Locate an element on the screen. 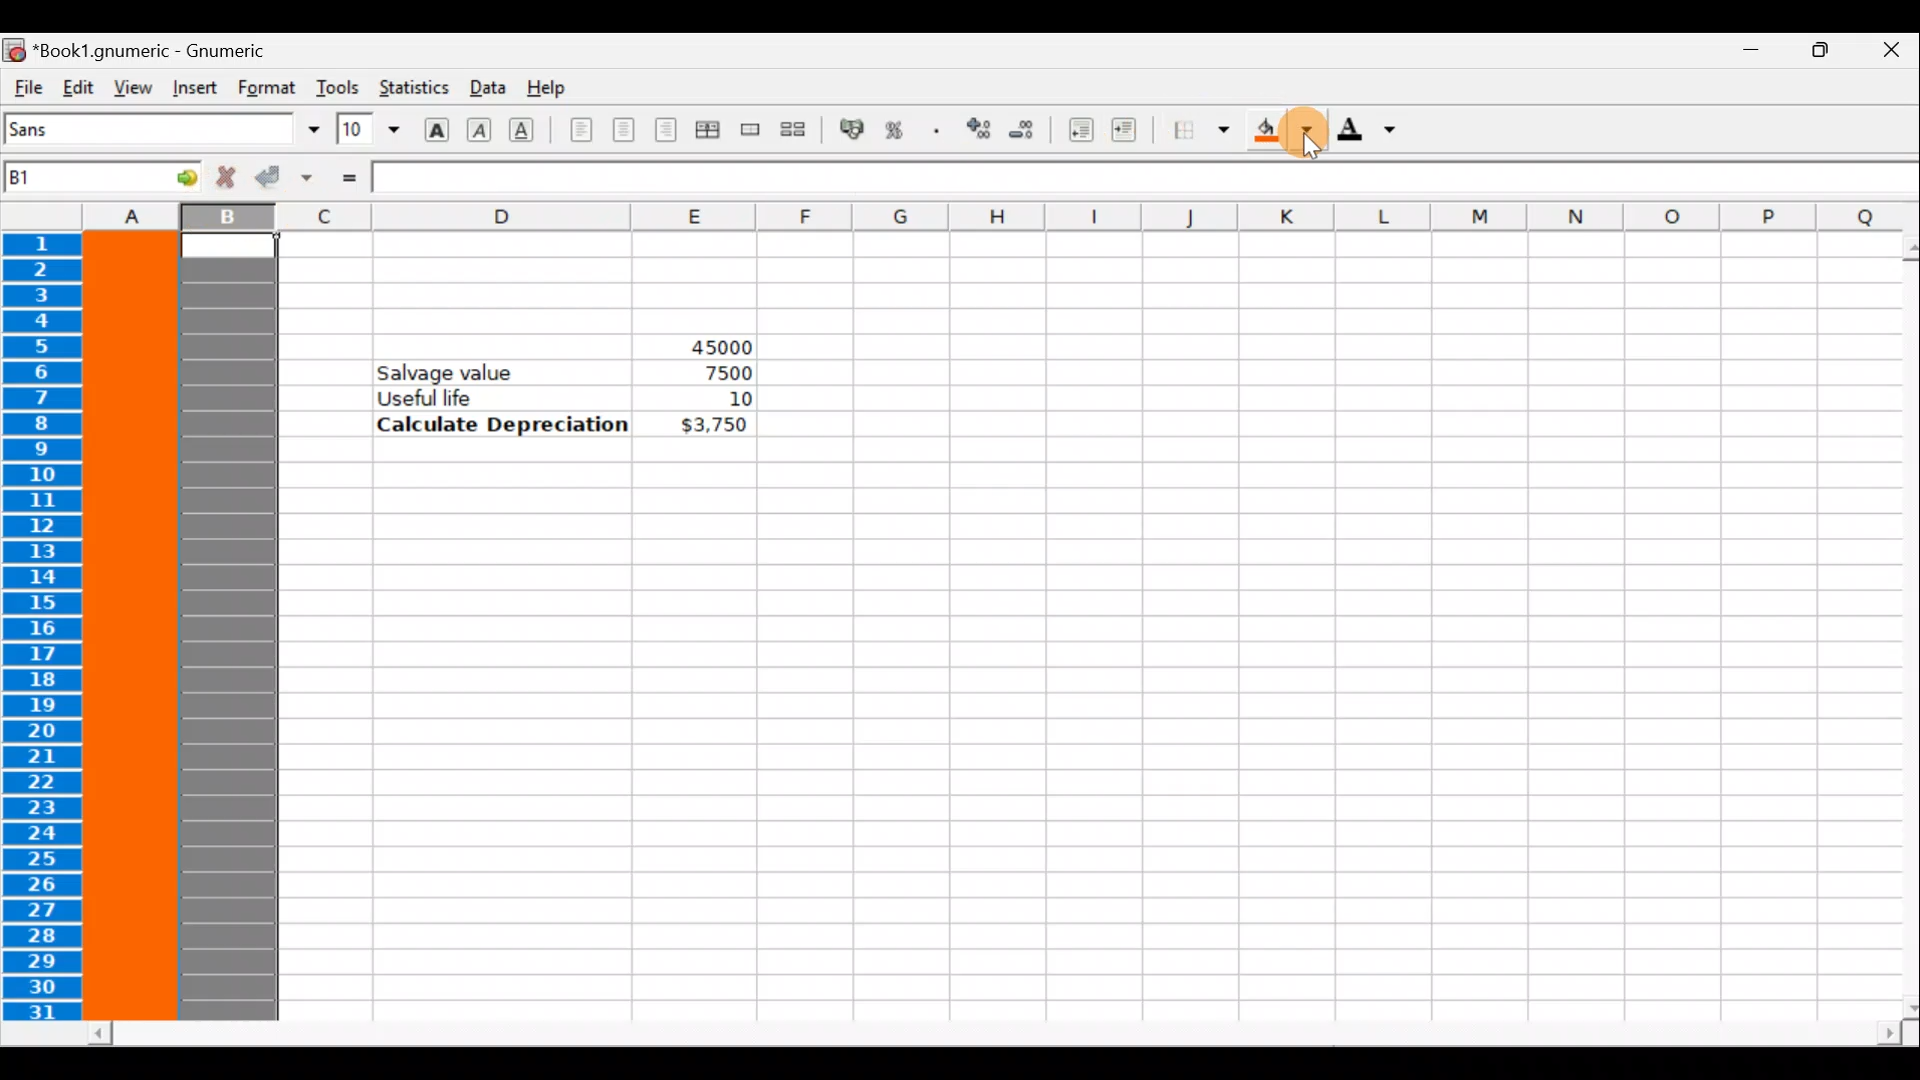  Include thousands separator is located at coordinates (937, 130).